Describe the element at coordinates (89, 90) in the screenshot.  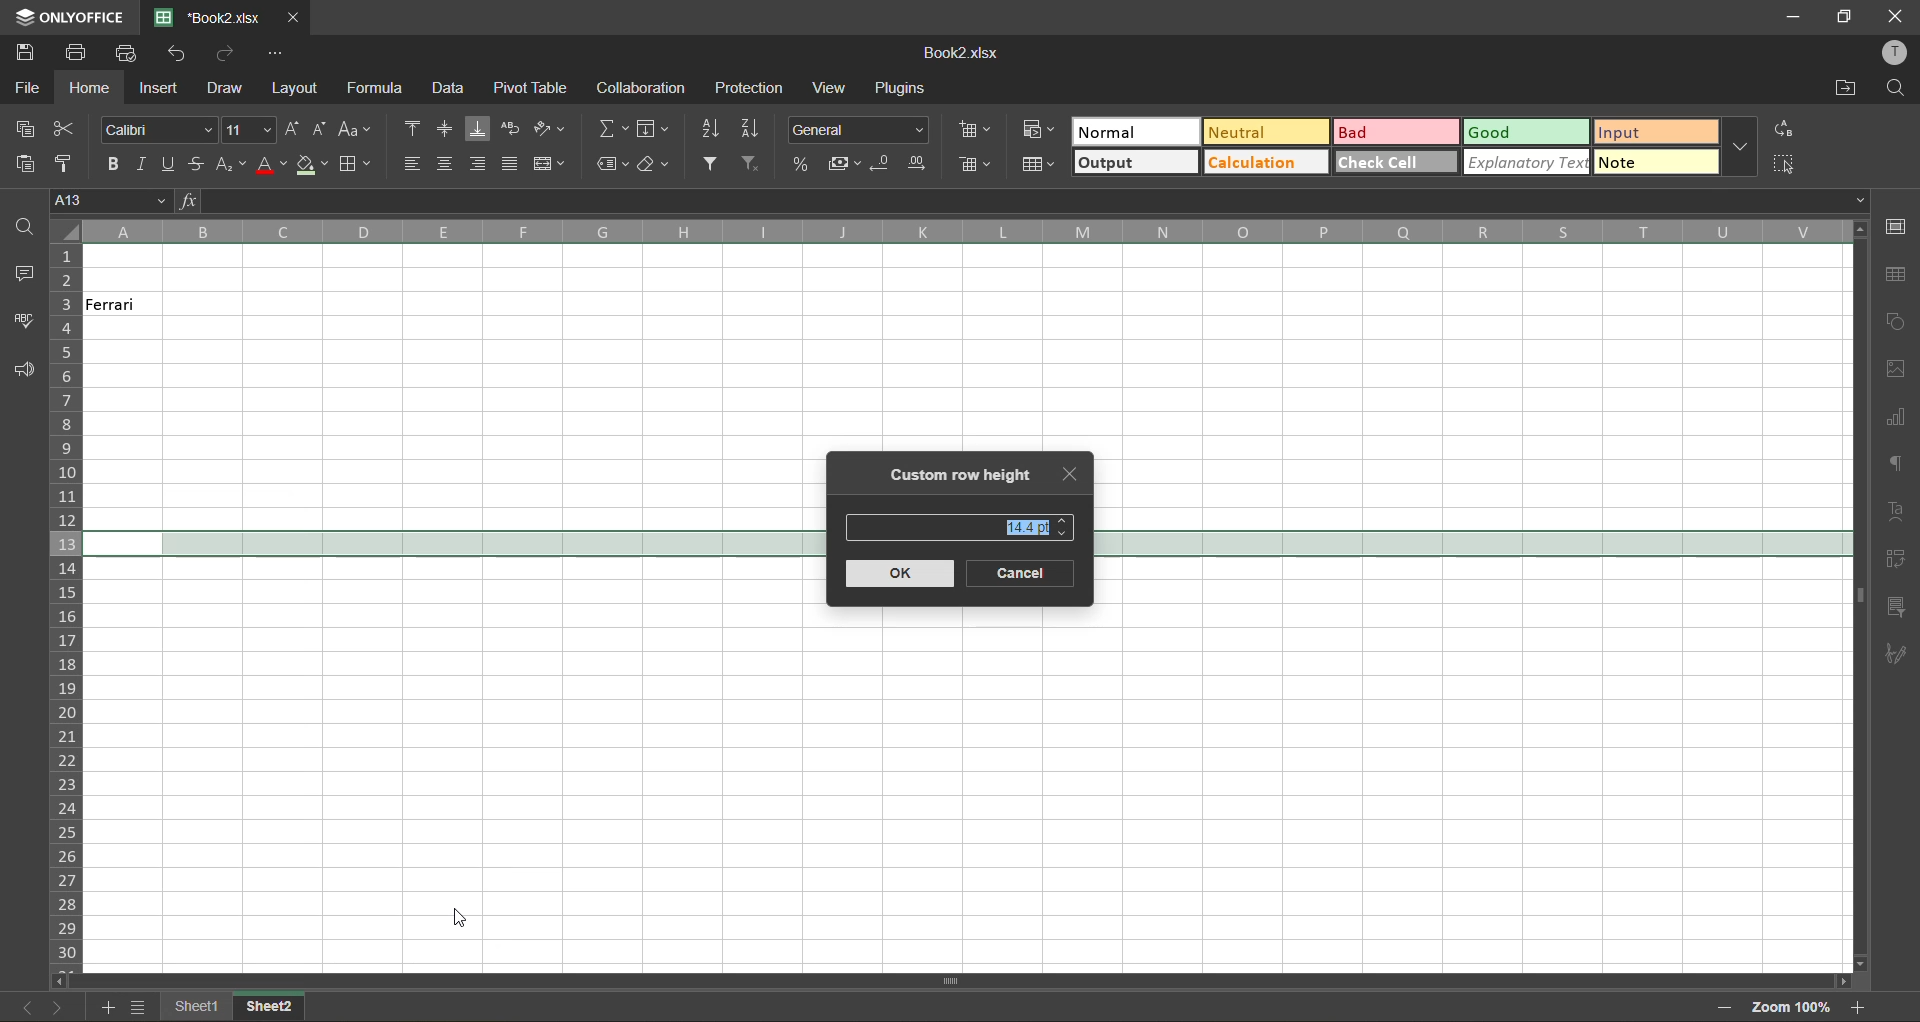
I see `home` at that location.